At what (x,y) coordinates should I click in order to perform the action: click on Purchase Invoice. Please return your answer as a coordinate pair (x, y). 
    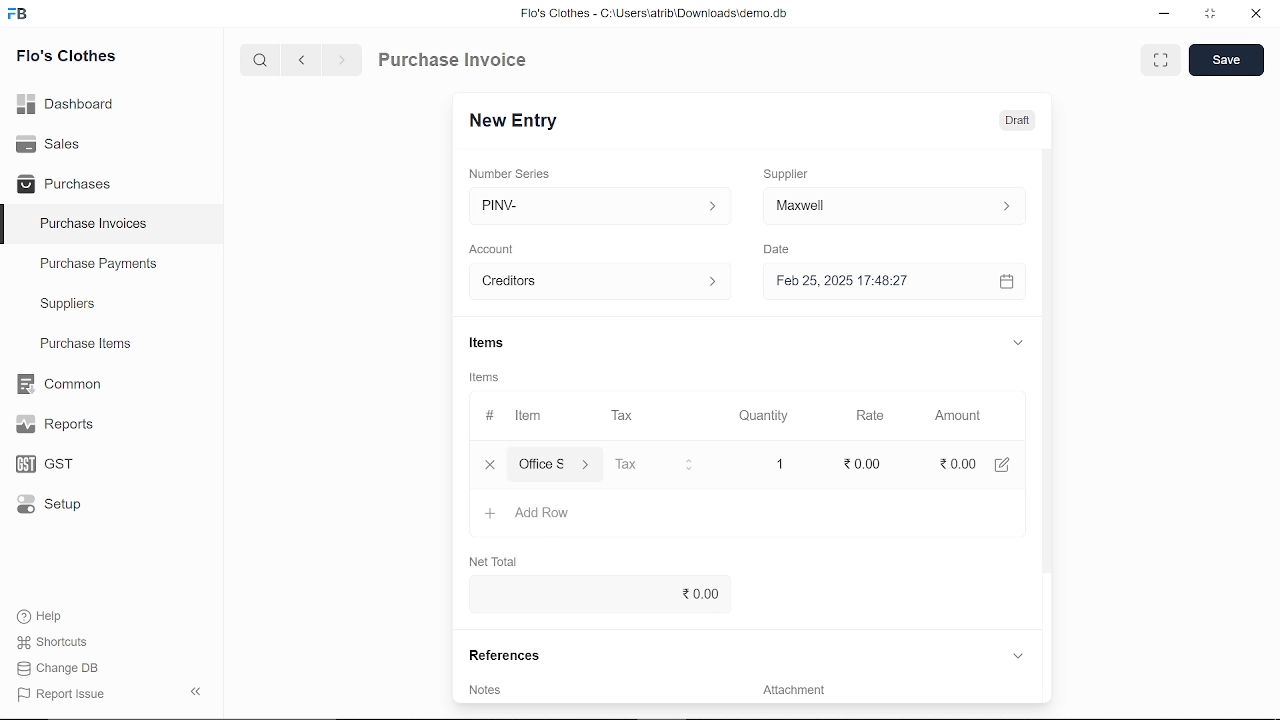
    Looking at the image, I should click on (456, 62).